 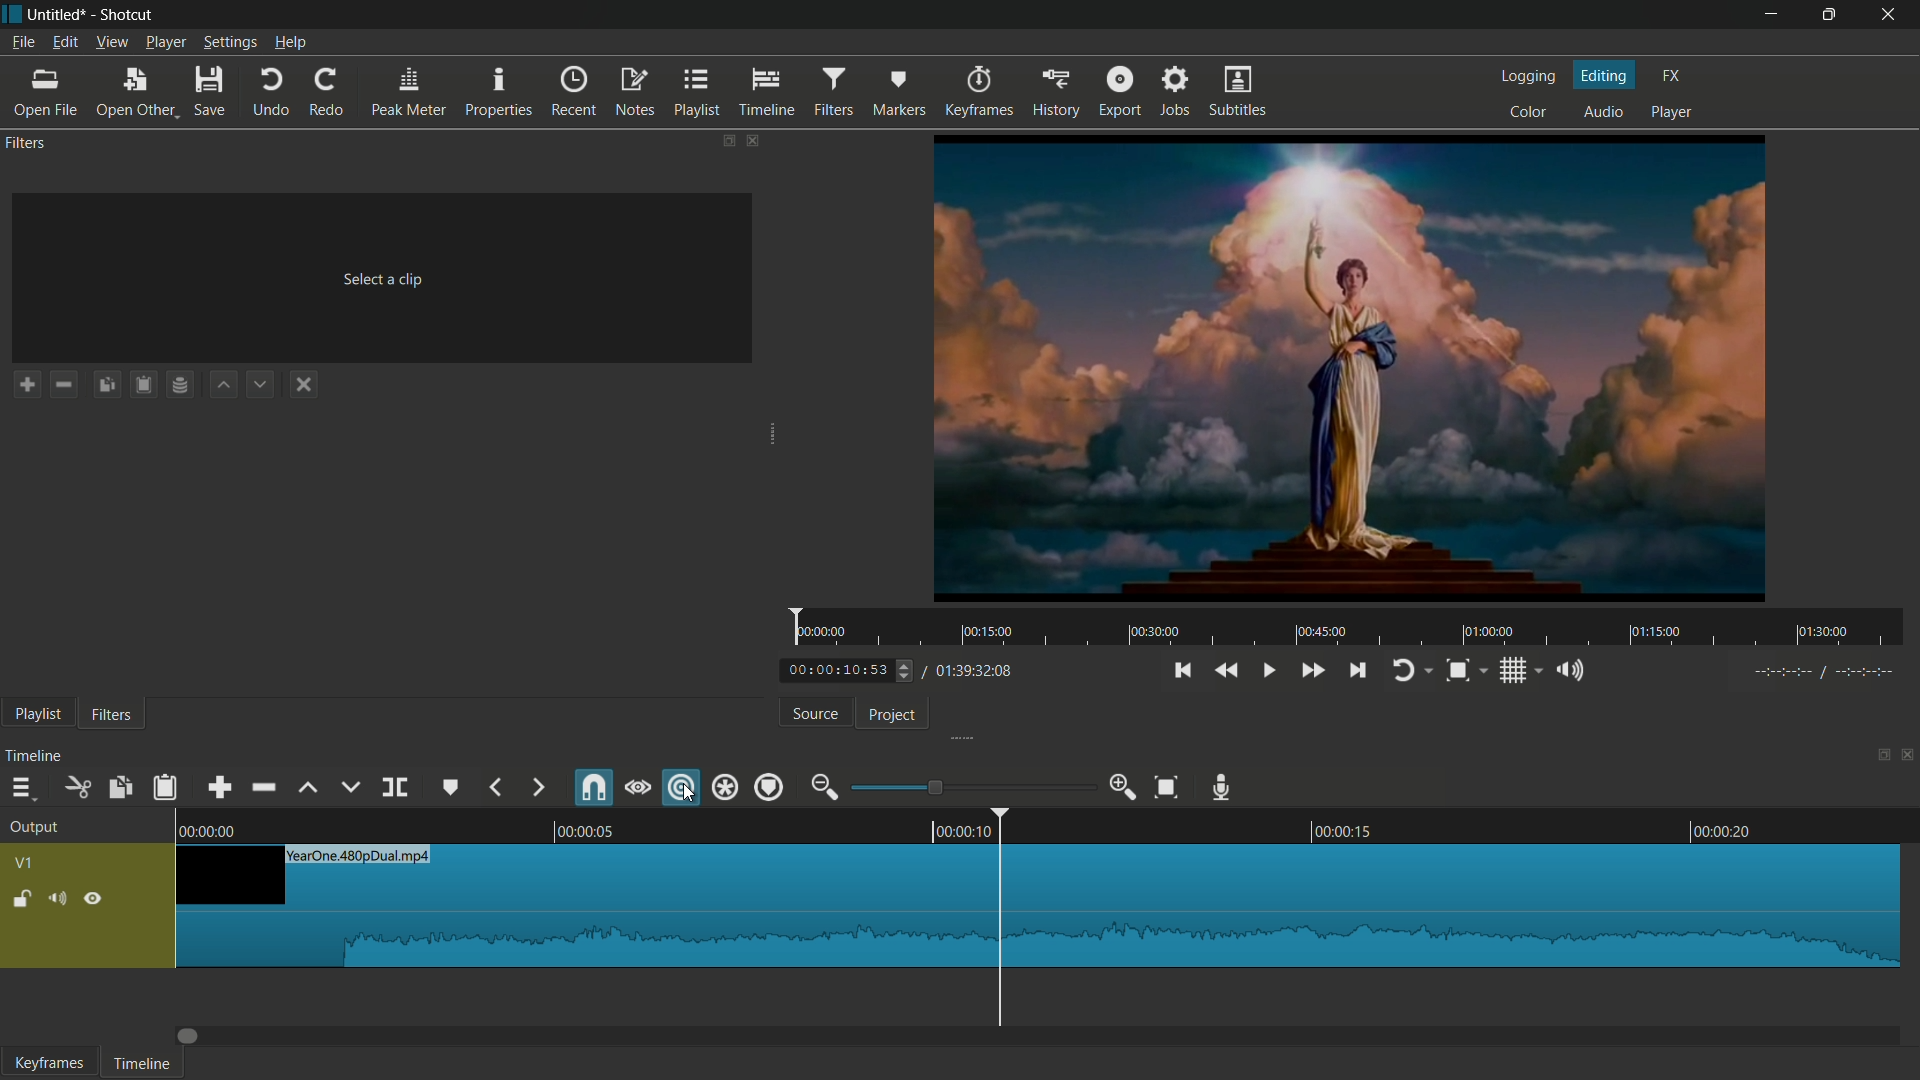 I want to click on video in timeline, so click(x=1039, y=907).